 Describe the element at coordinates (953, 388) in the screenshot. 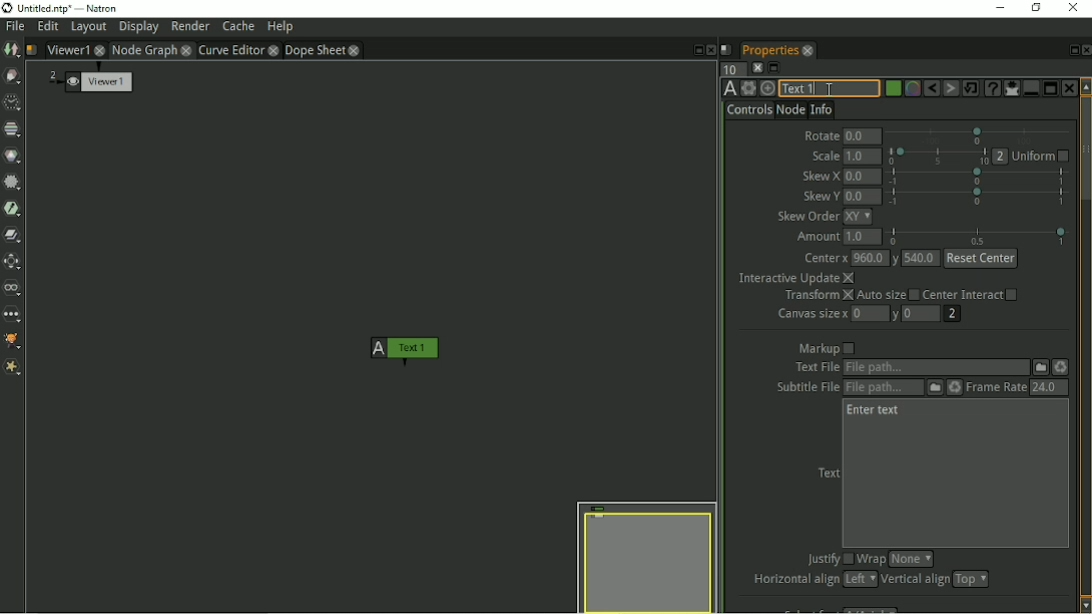

I see `Reload the file` at that location.